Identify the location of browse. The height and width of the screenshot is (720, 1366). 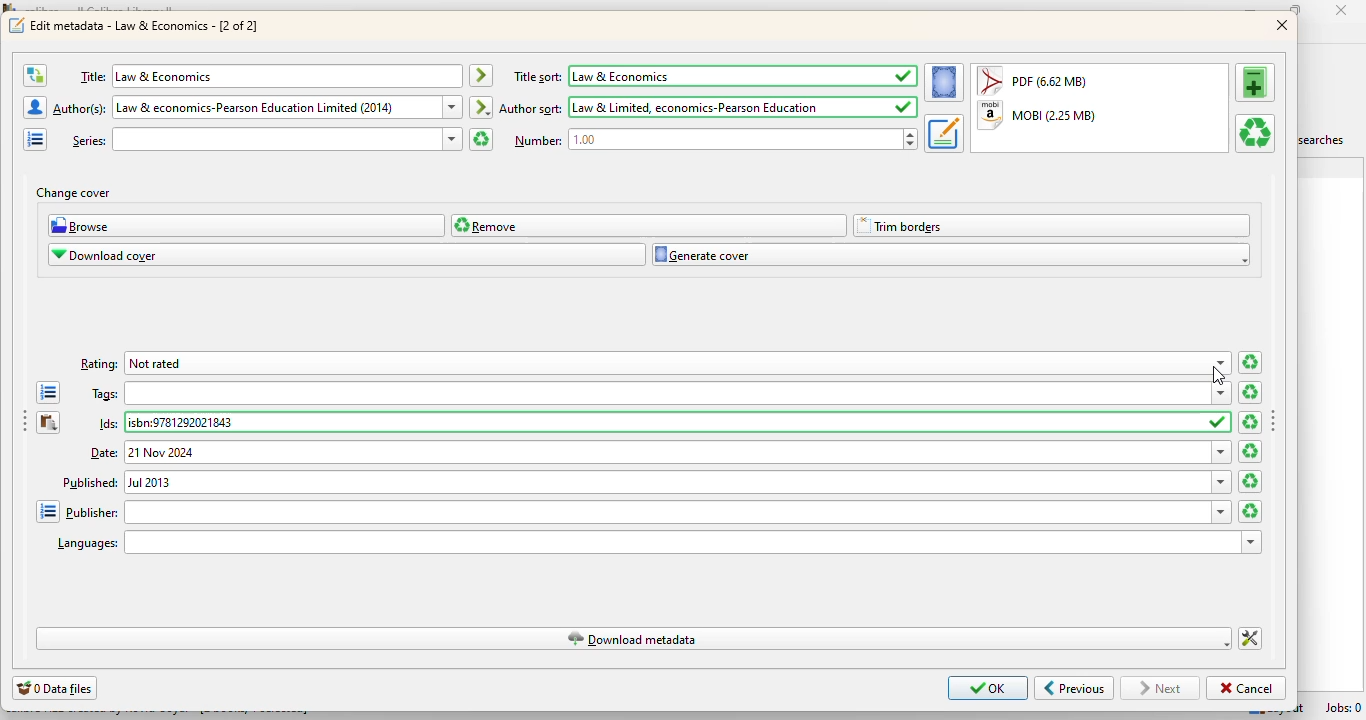
(247, 226).